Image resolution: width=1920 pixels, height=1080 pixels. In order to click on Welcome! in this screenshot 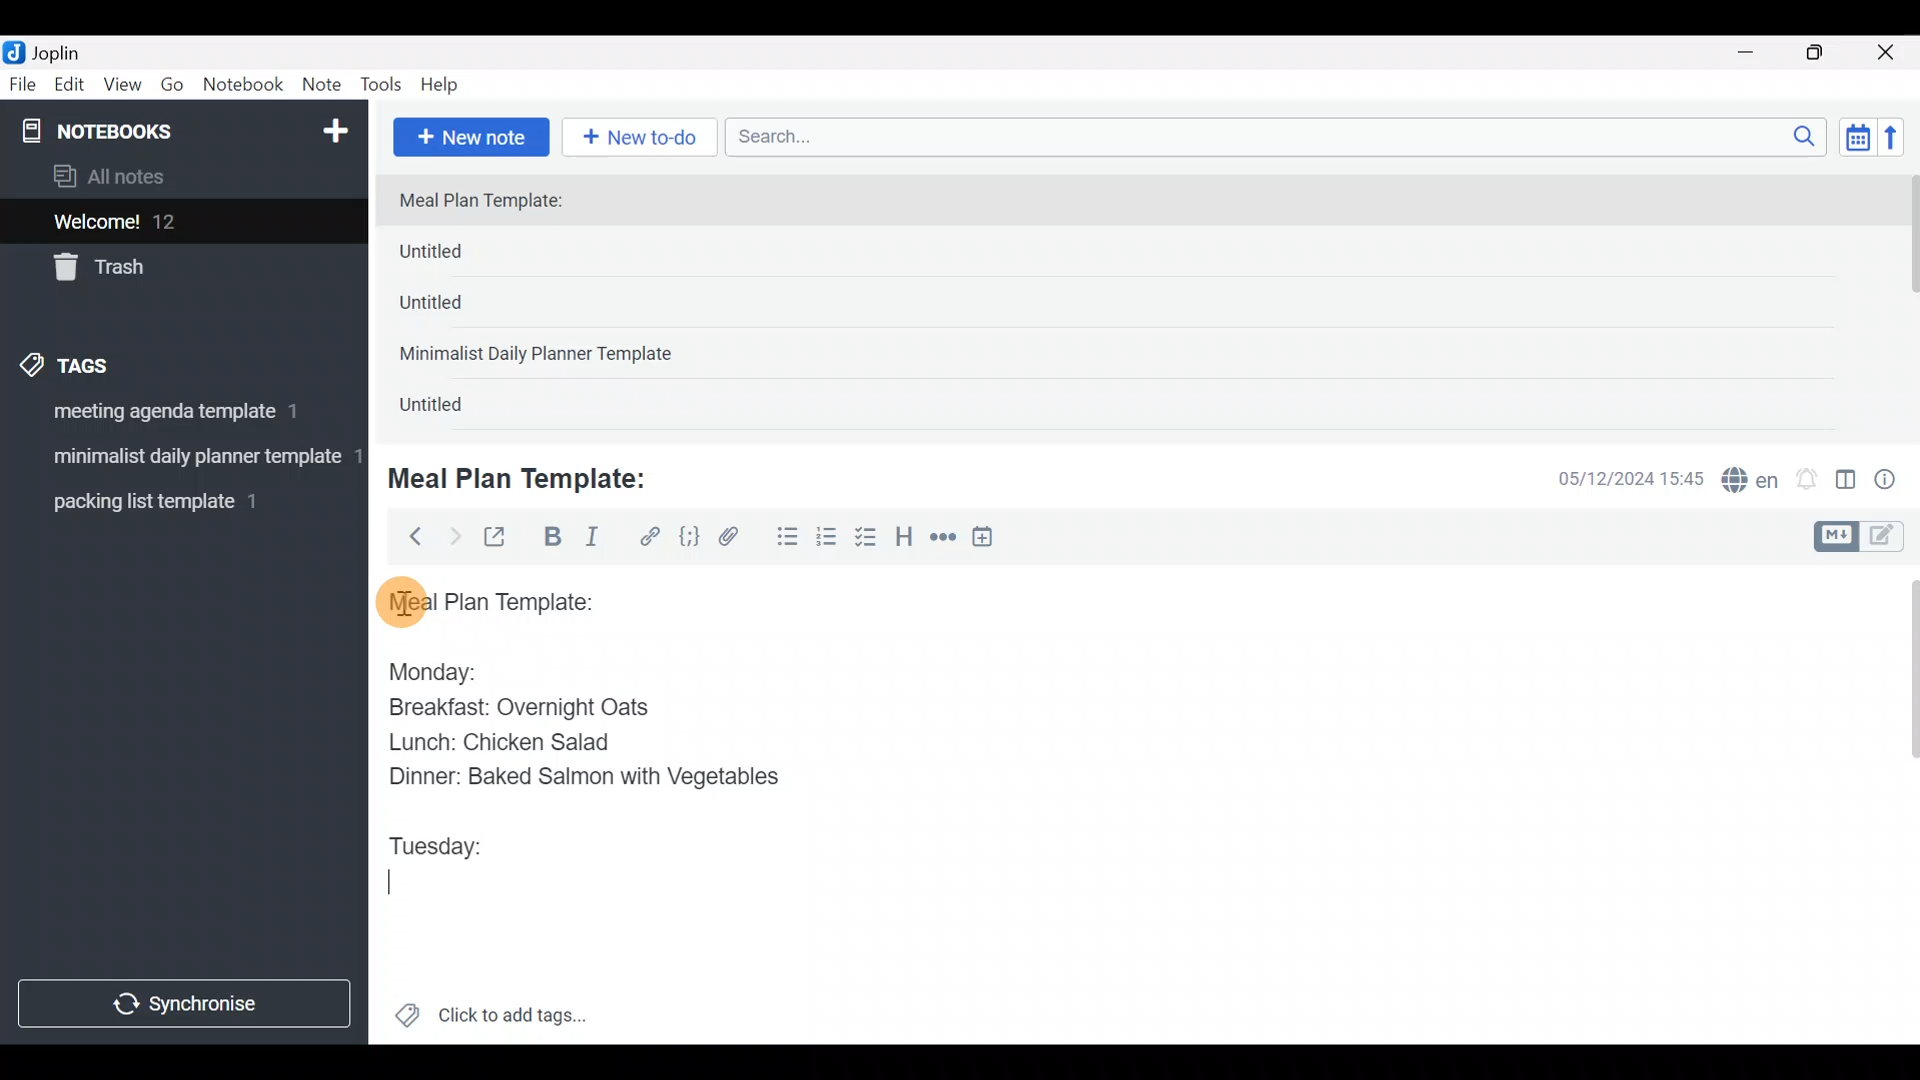, I will do `click(181, 223)`.